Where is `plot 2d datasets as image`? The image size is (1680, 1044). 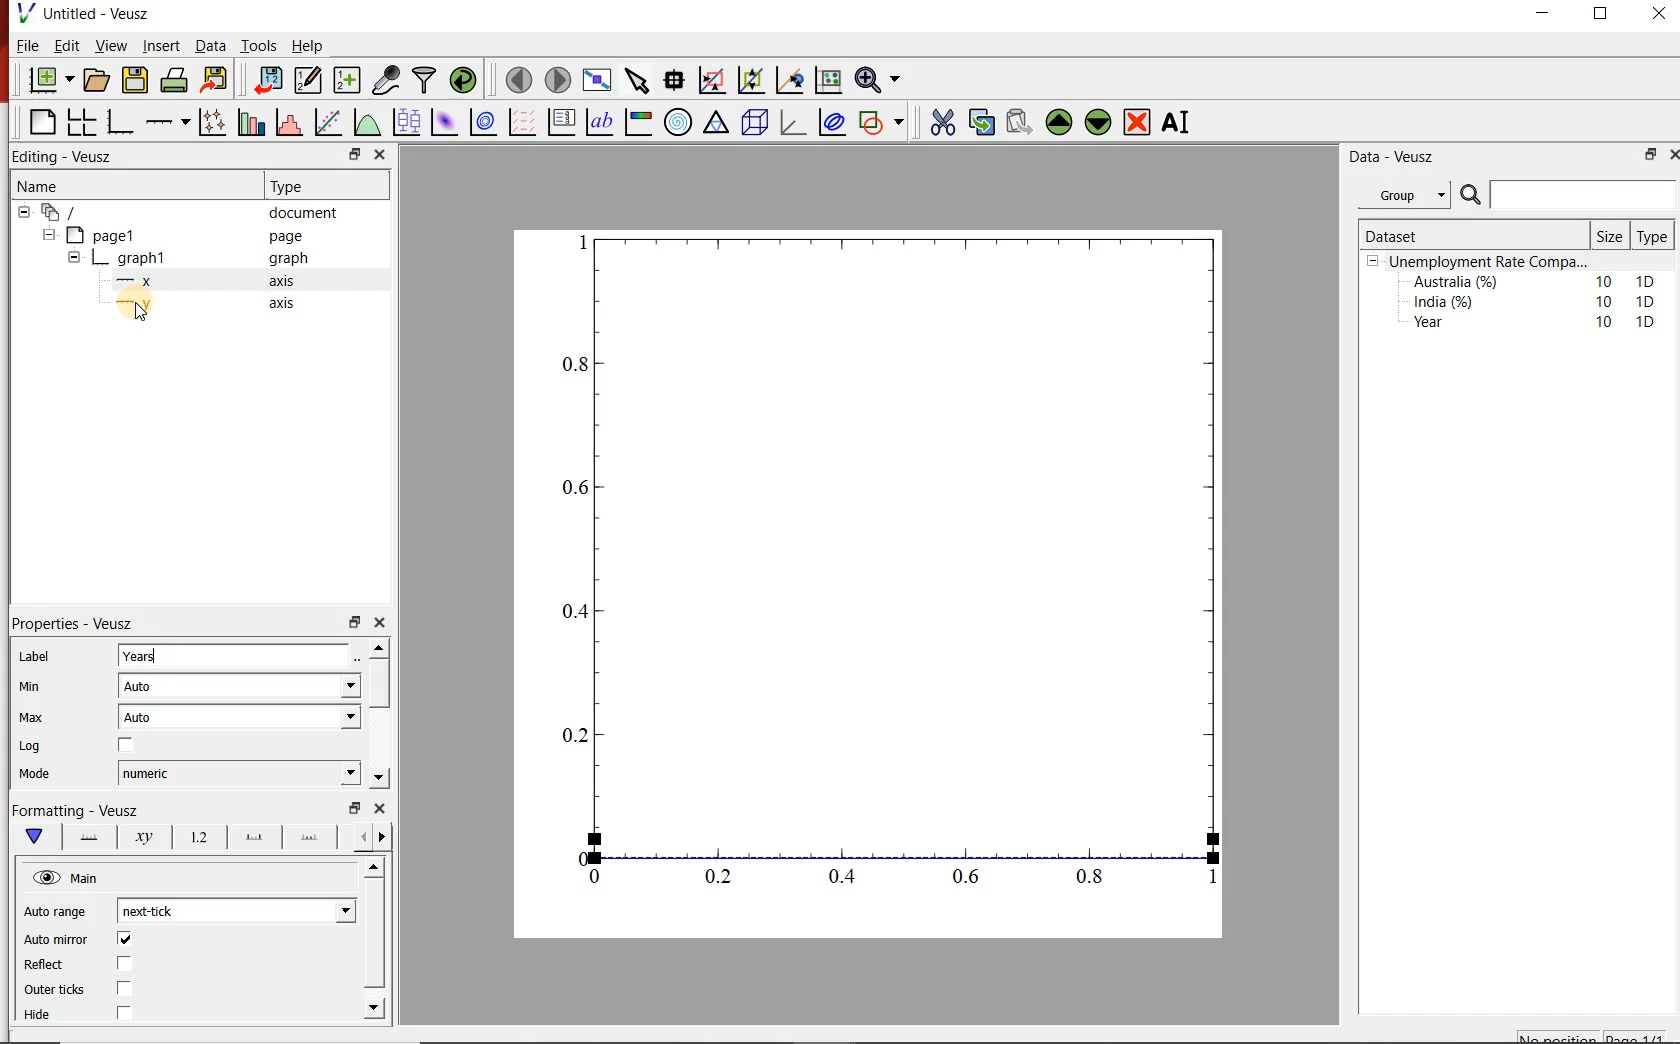 plot 2d datasets as image is located at coordinates (444, 122).